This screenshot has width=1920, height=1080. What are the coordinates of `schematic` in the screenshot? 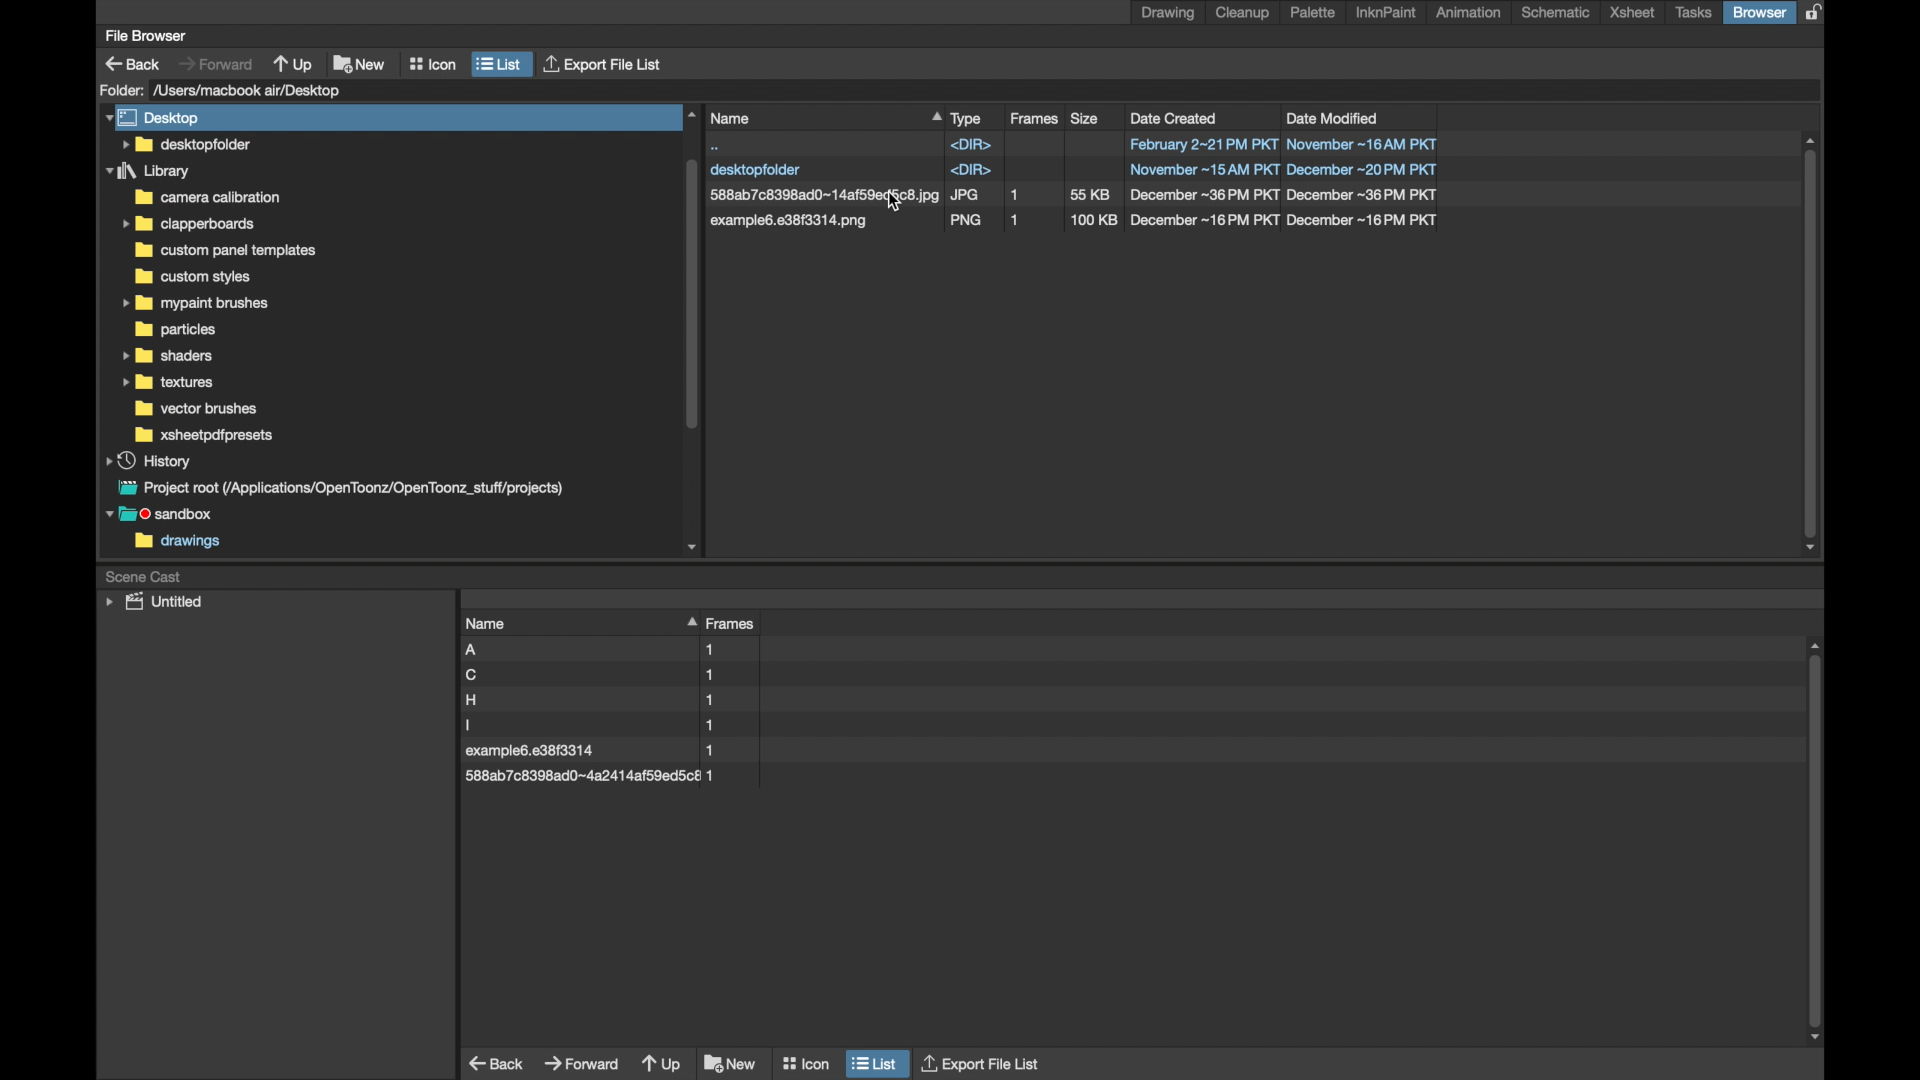 It's located at (1555, 12).